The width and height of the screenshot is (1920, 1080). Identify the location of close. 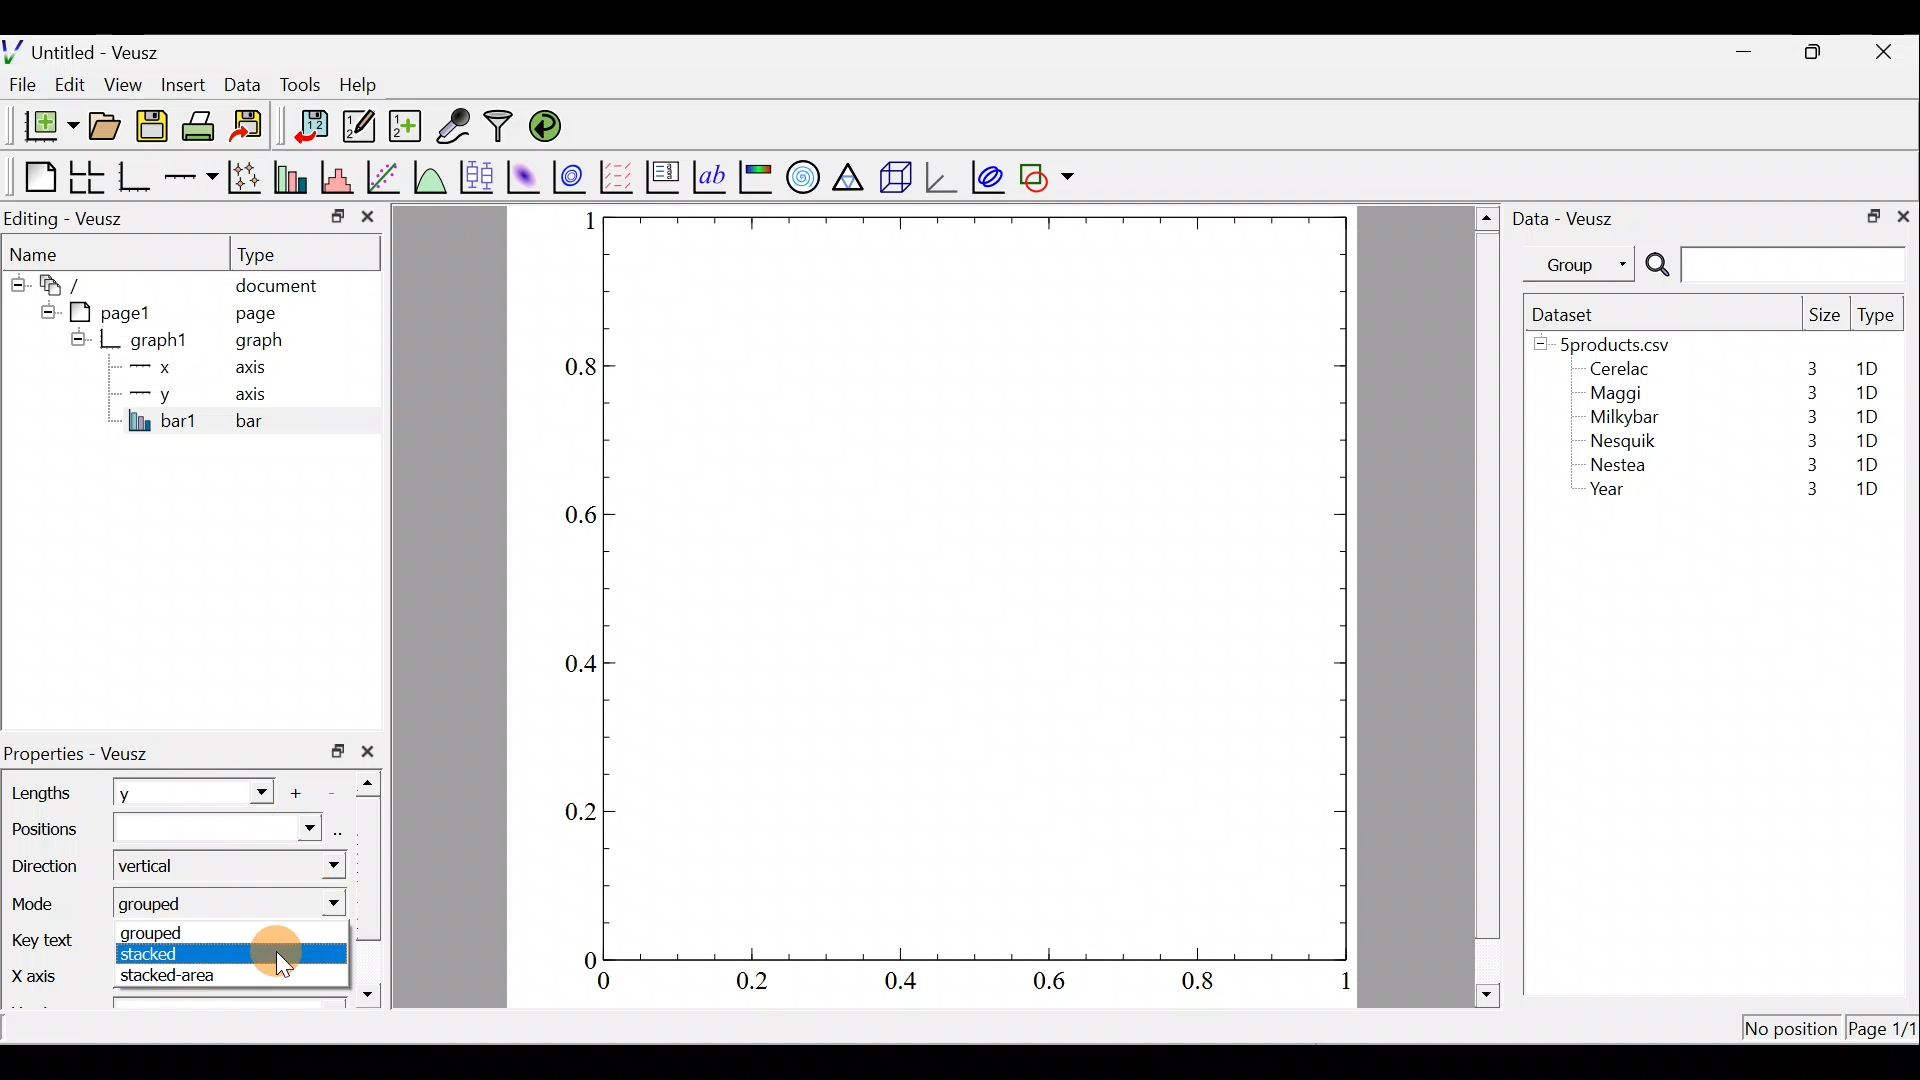
(368, 221).